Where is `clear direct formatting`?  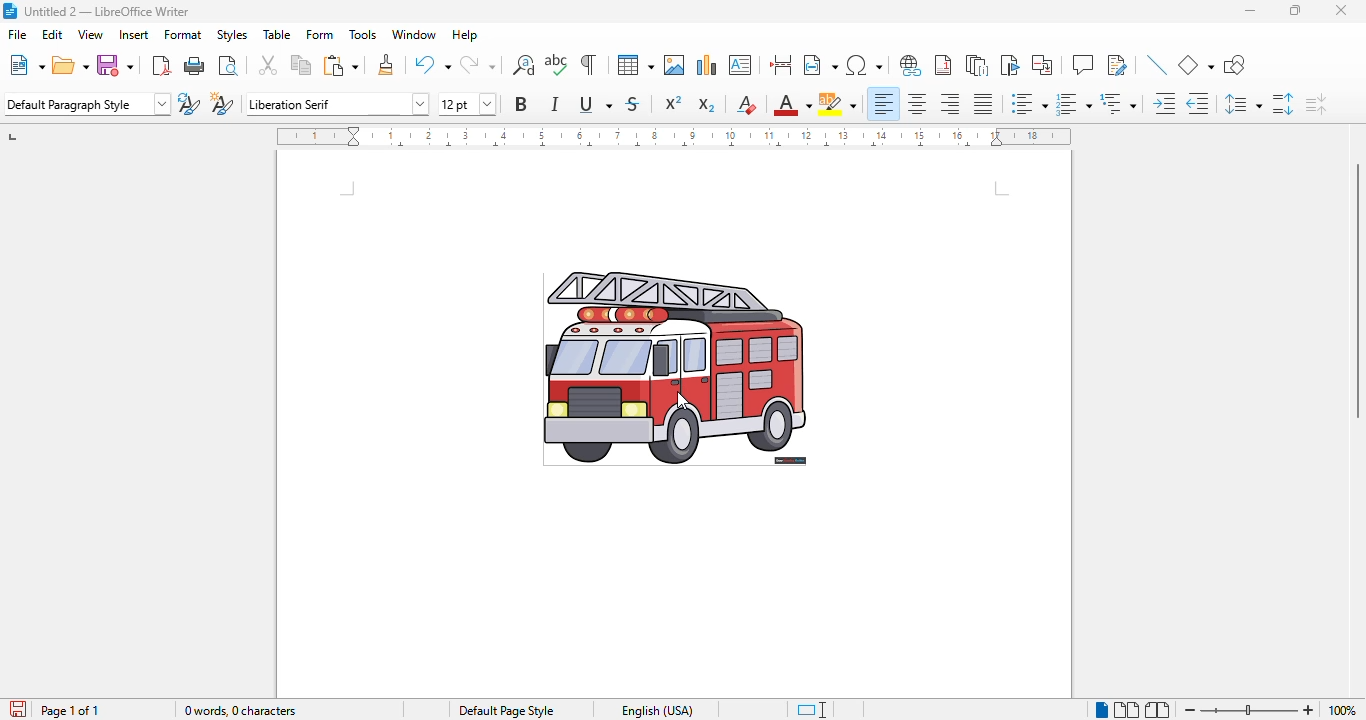 clear direct formatting is located at coordinates (747, 103).